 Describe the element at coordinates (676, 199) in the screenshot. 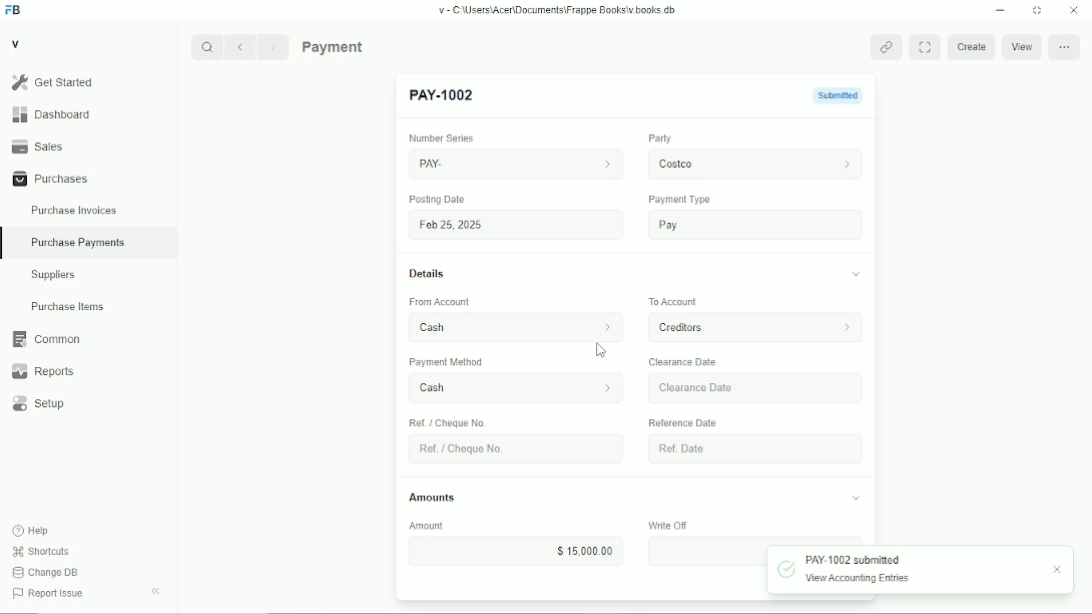

I see `Payment Type` at that location.